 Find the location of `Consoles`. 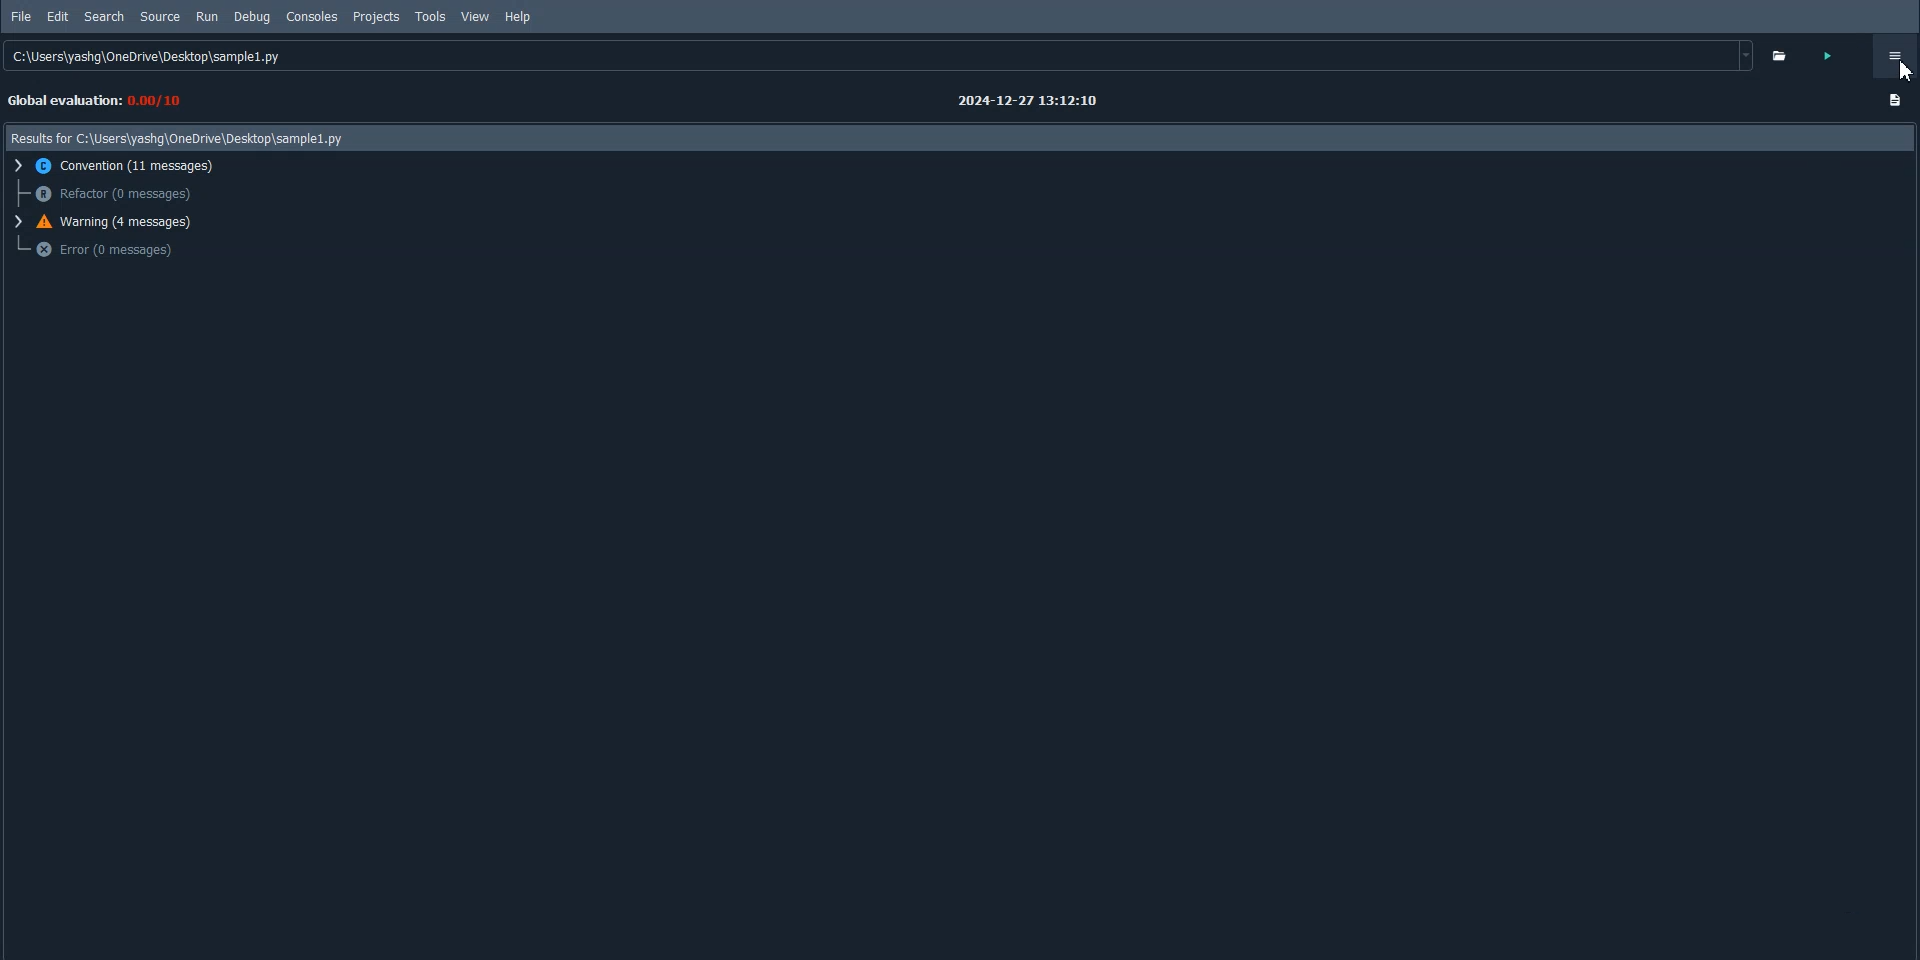

Consoles is located at coordinates (313, 17).